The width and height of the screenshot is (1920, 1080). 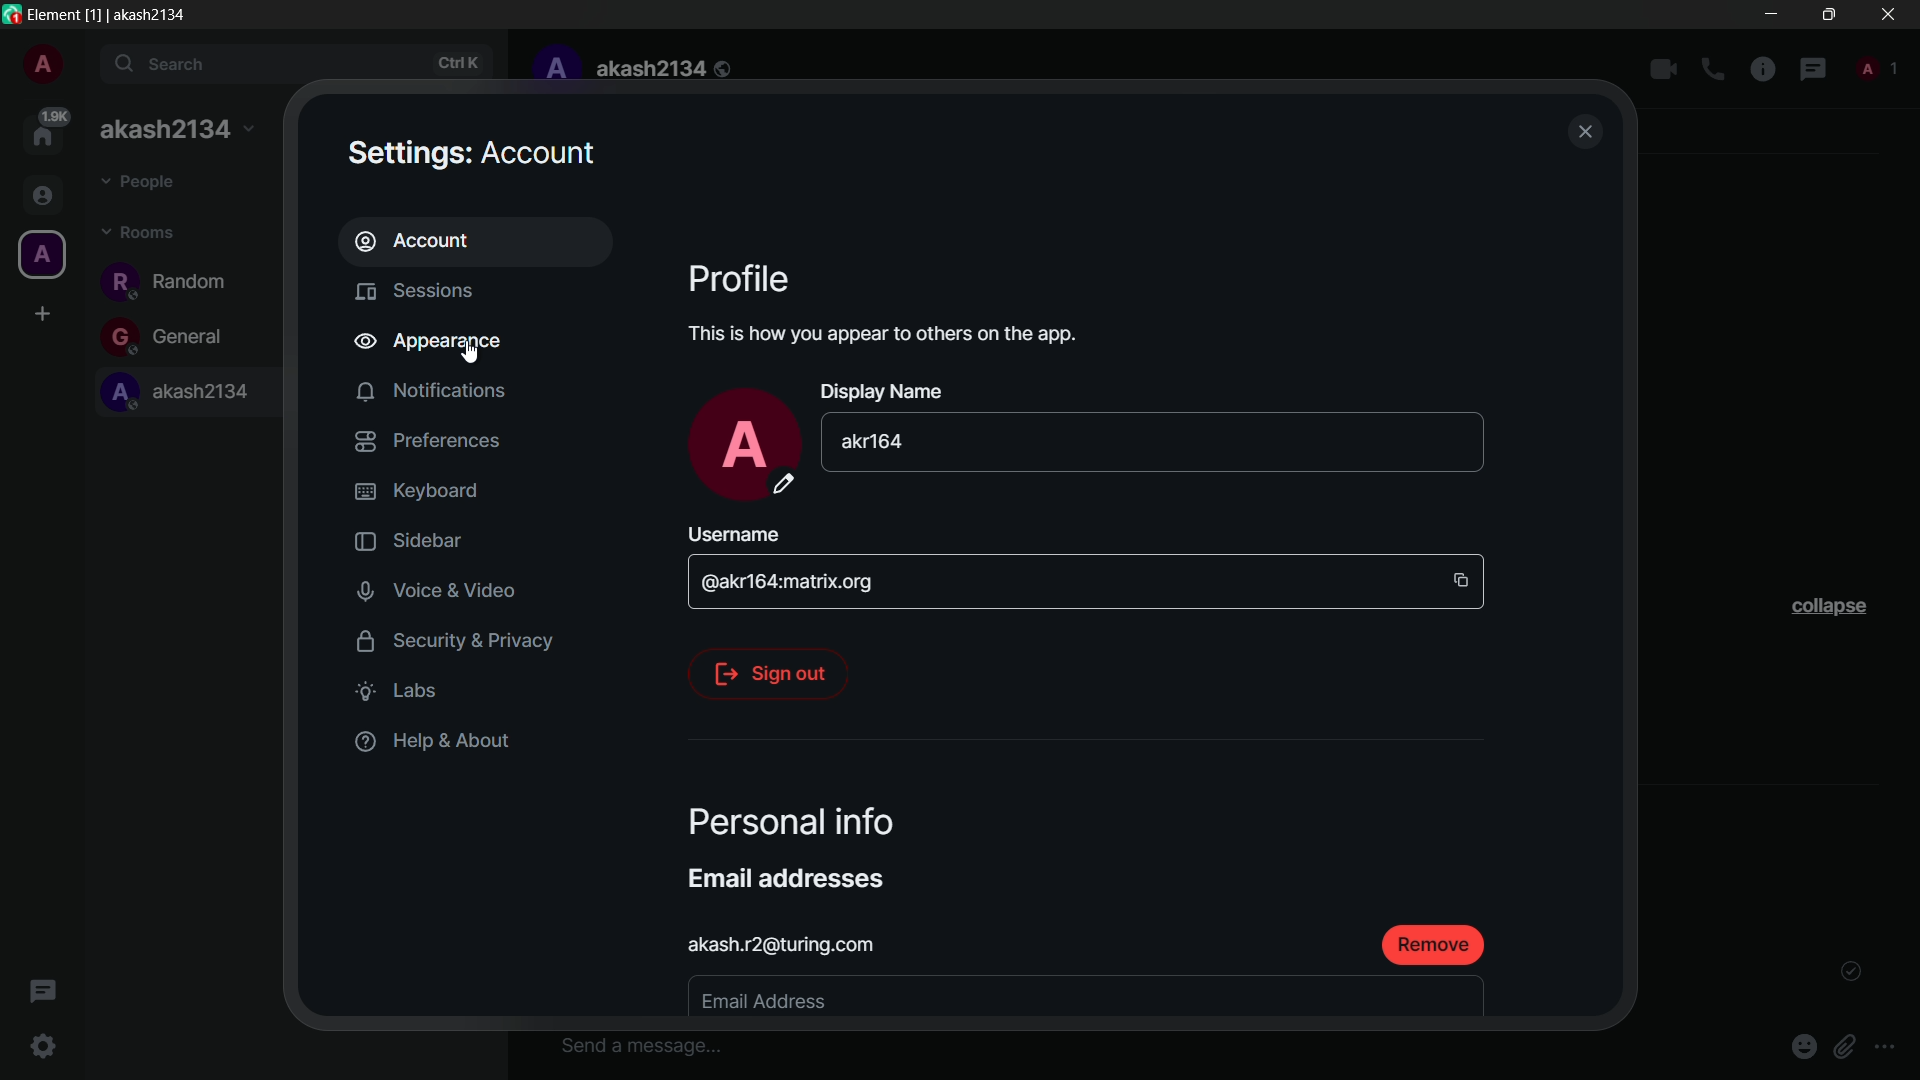 What do you see at coordinates (1886, 1048) in the screenshot?
I see `more options` at bounding box center [1886, 1048].